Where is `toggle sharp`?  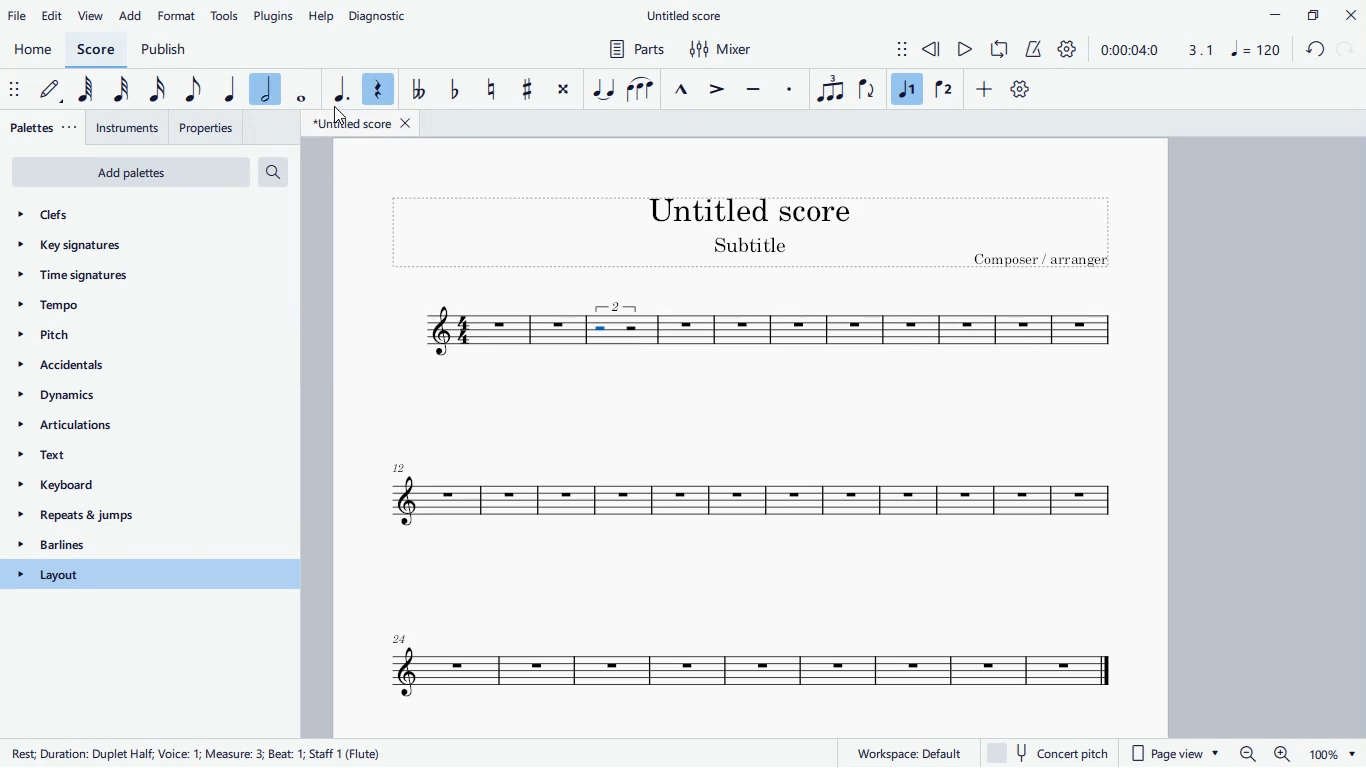 toggle sharp is located at coordinates (528, 91).